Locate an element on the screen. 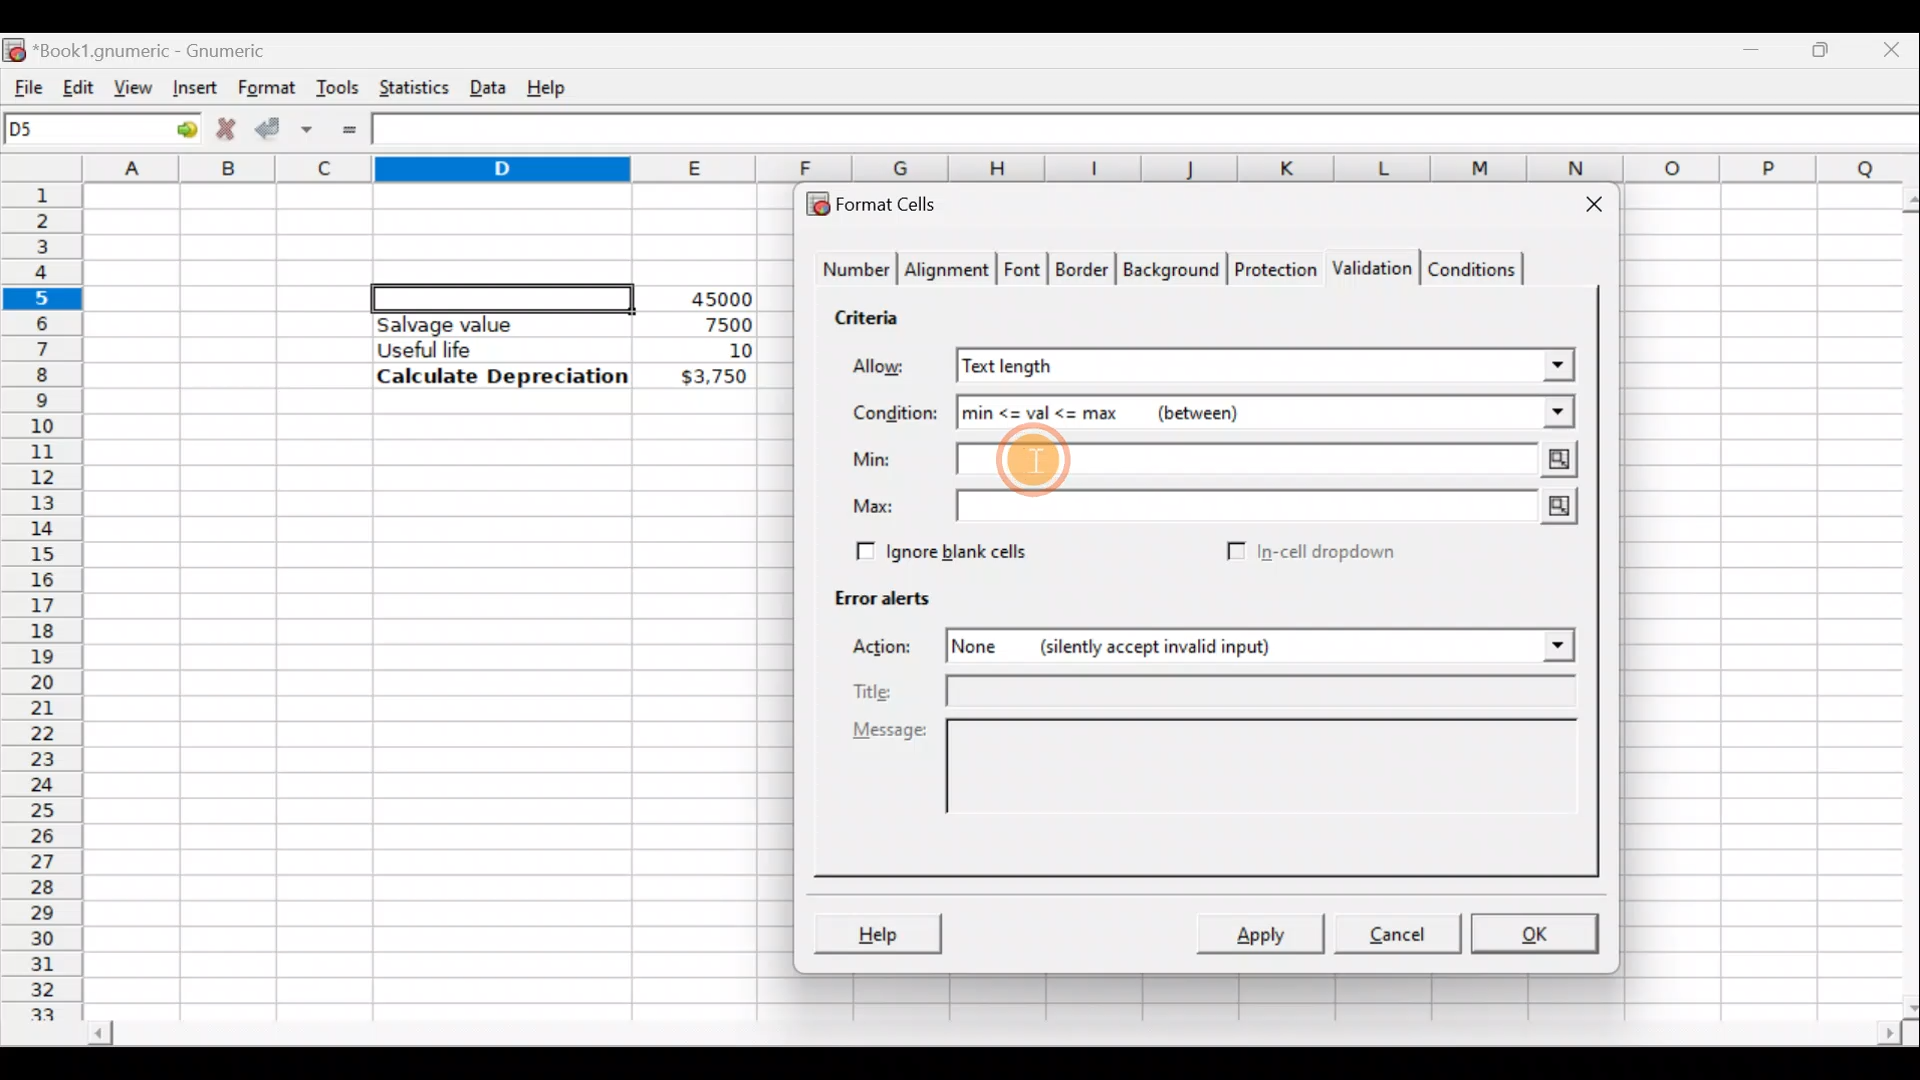  Any value (no validation) is located at coordinates (1225, 365).